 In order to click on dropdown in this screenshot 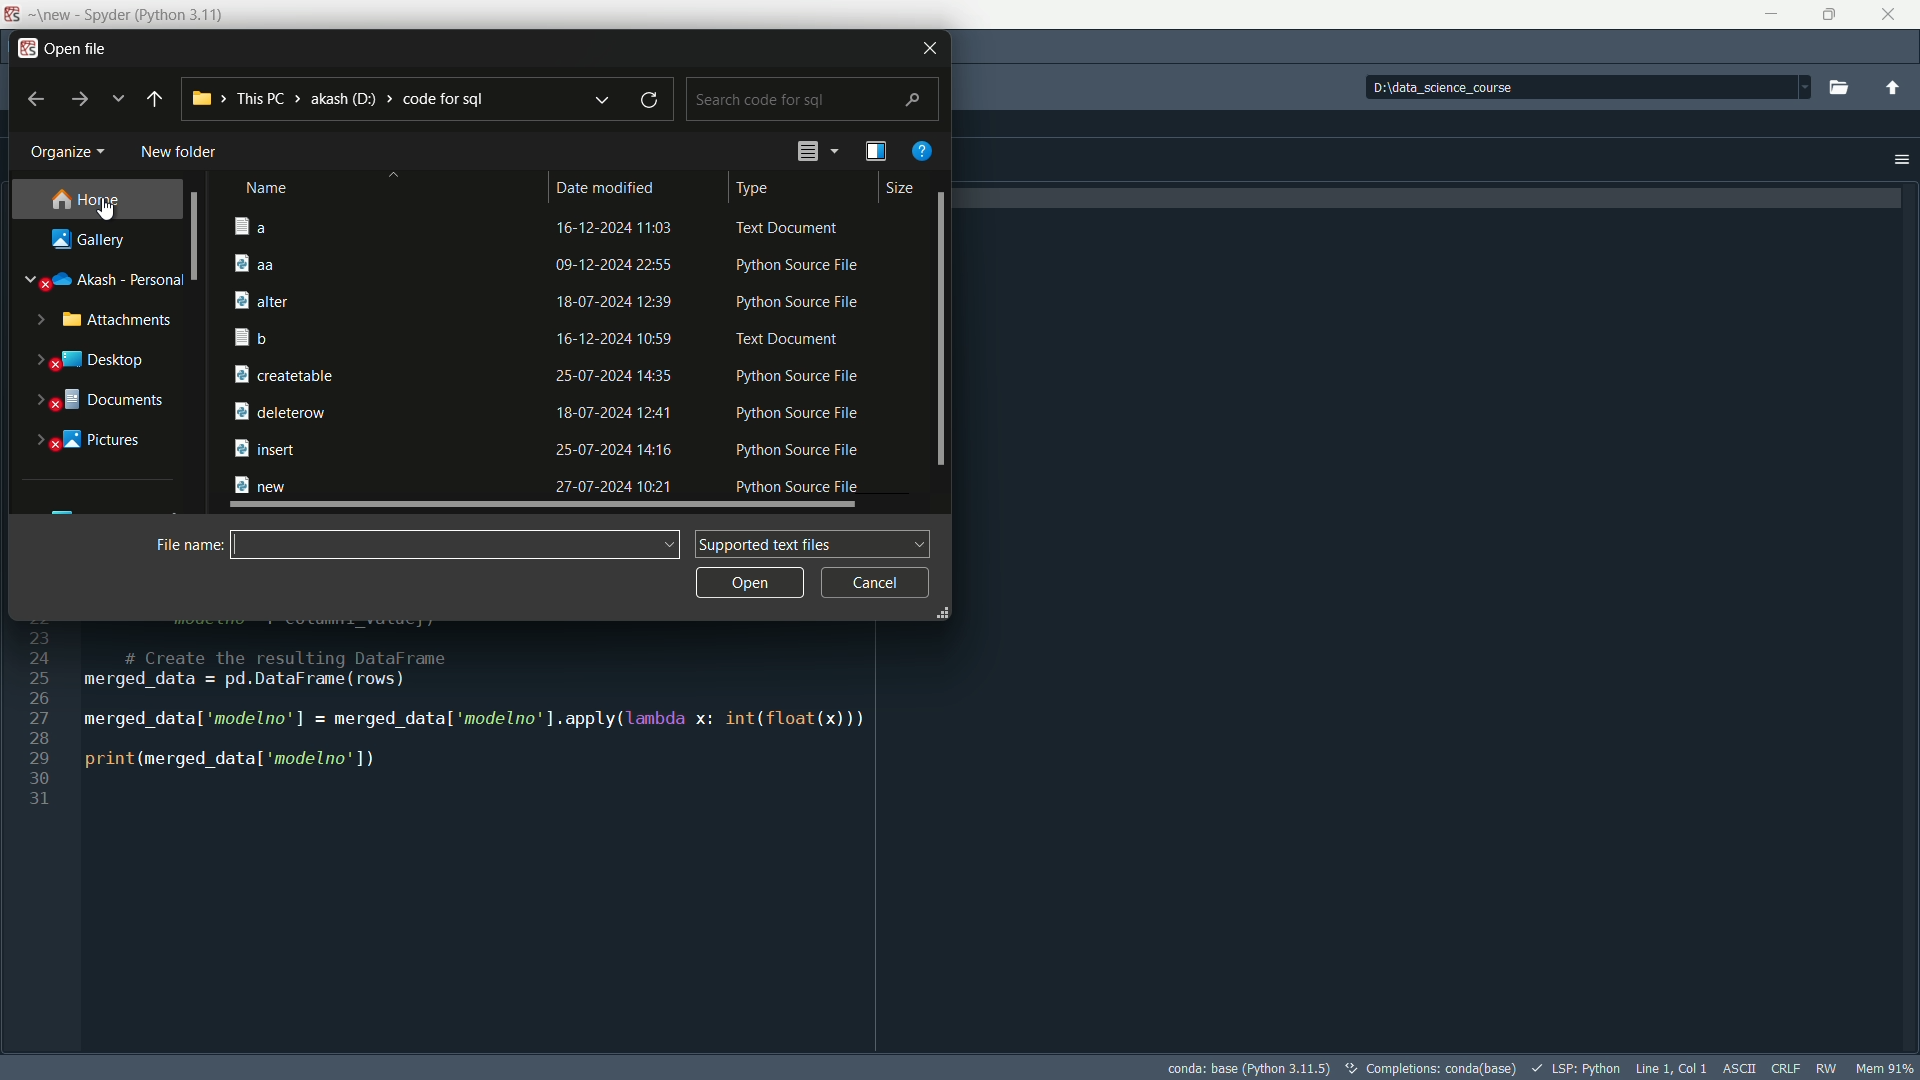, I will do `click(834, 151)`.